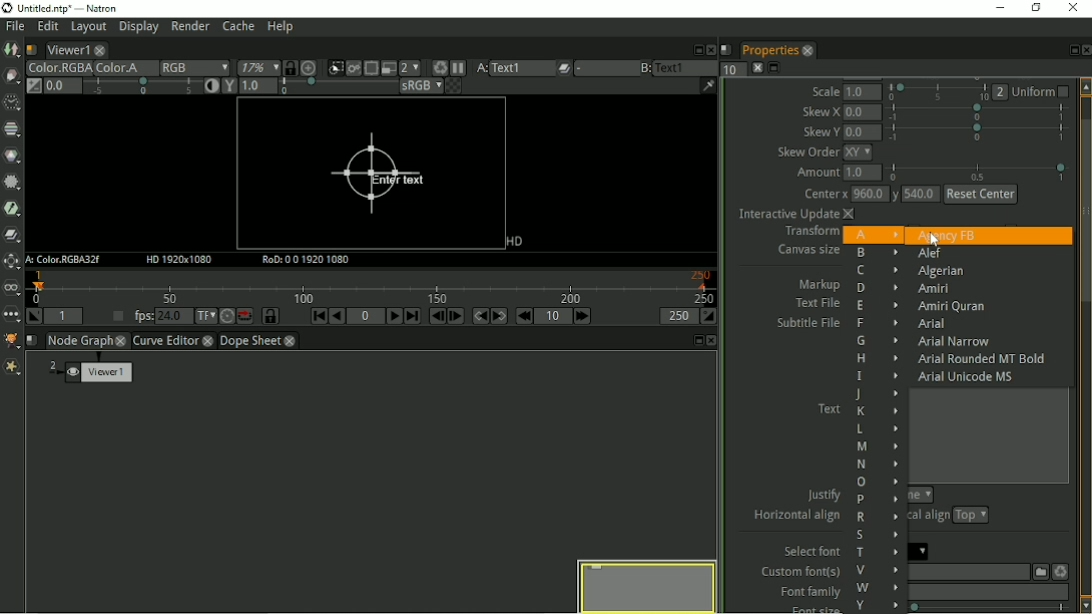 The height and width of the screenshot is (614, 1092). I want to click on Properties, so click(768, 50).